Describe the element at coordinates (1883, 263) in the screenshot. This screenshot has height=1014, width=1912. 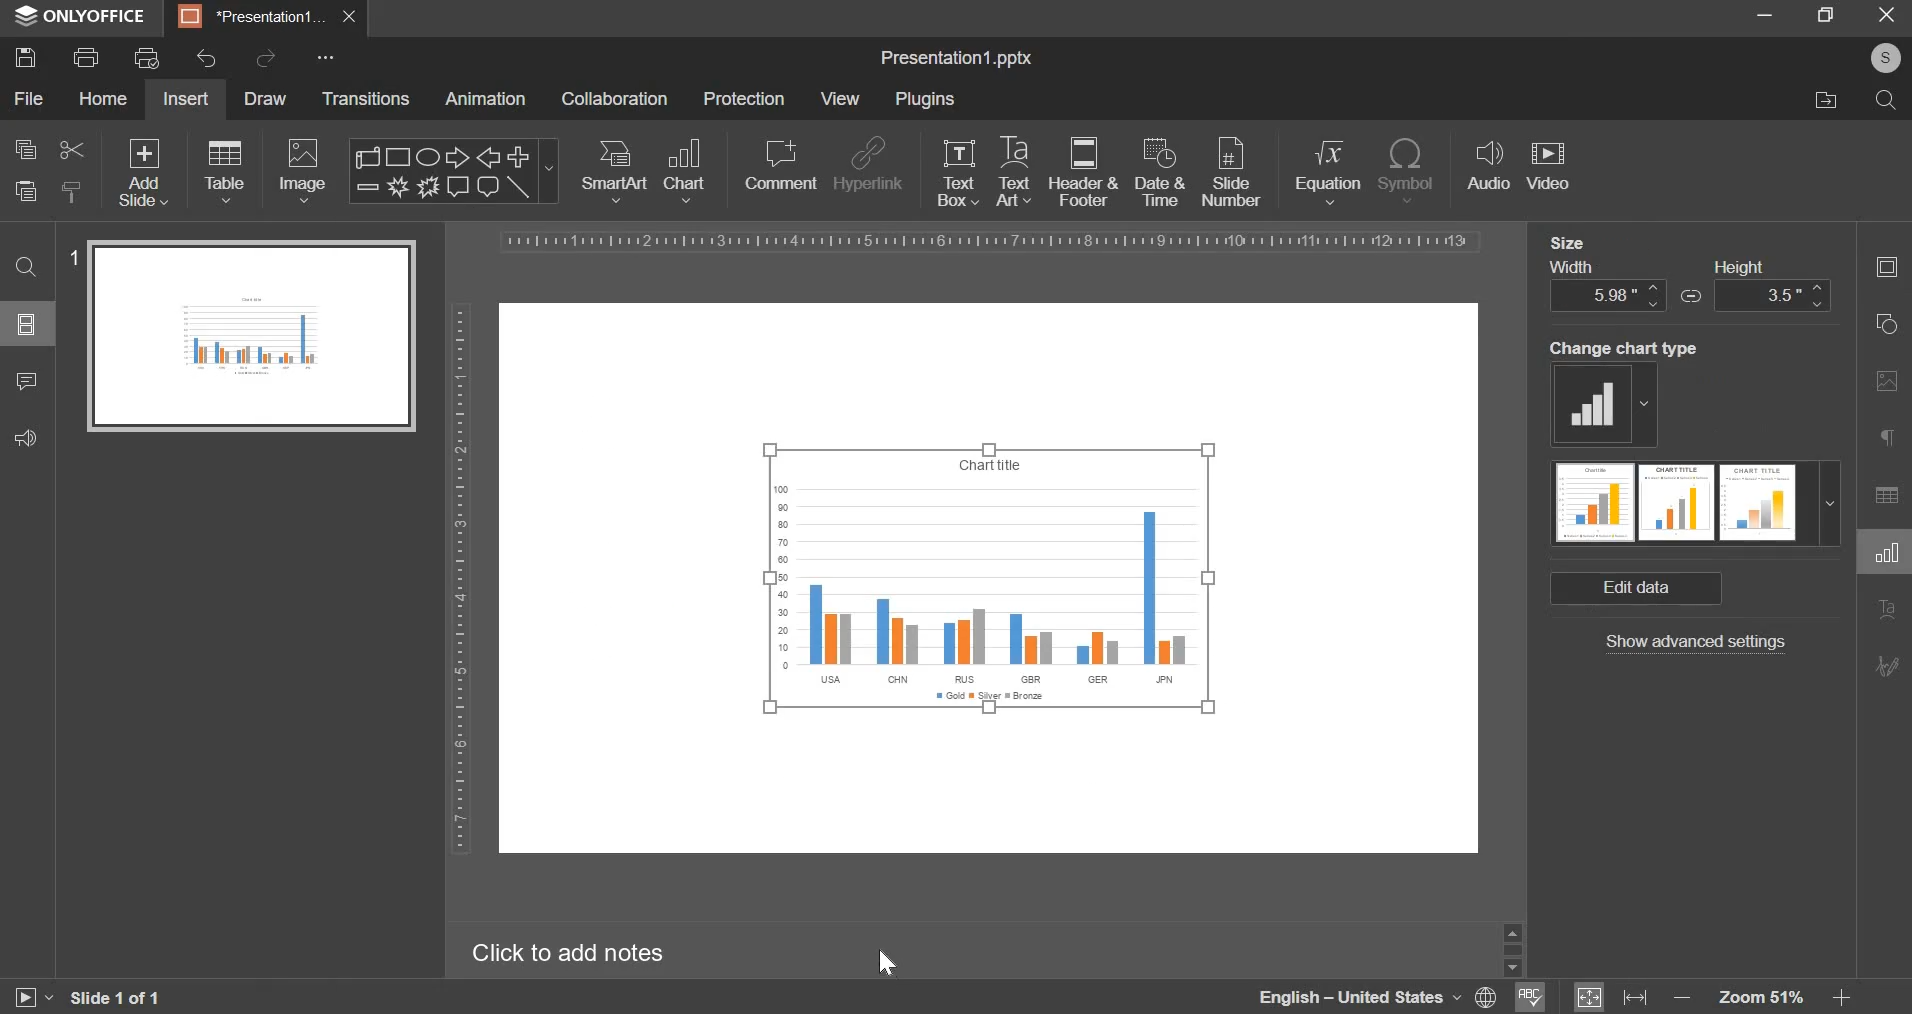
I see `slide settings` at that location.